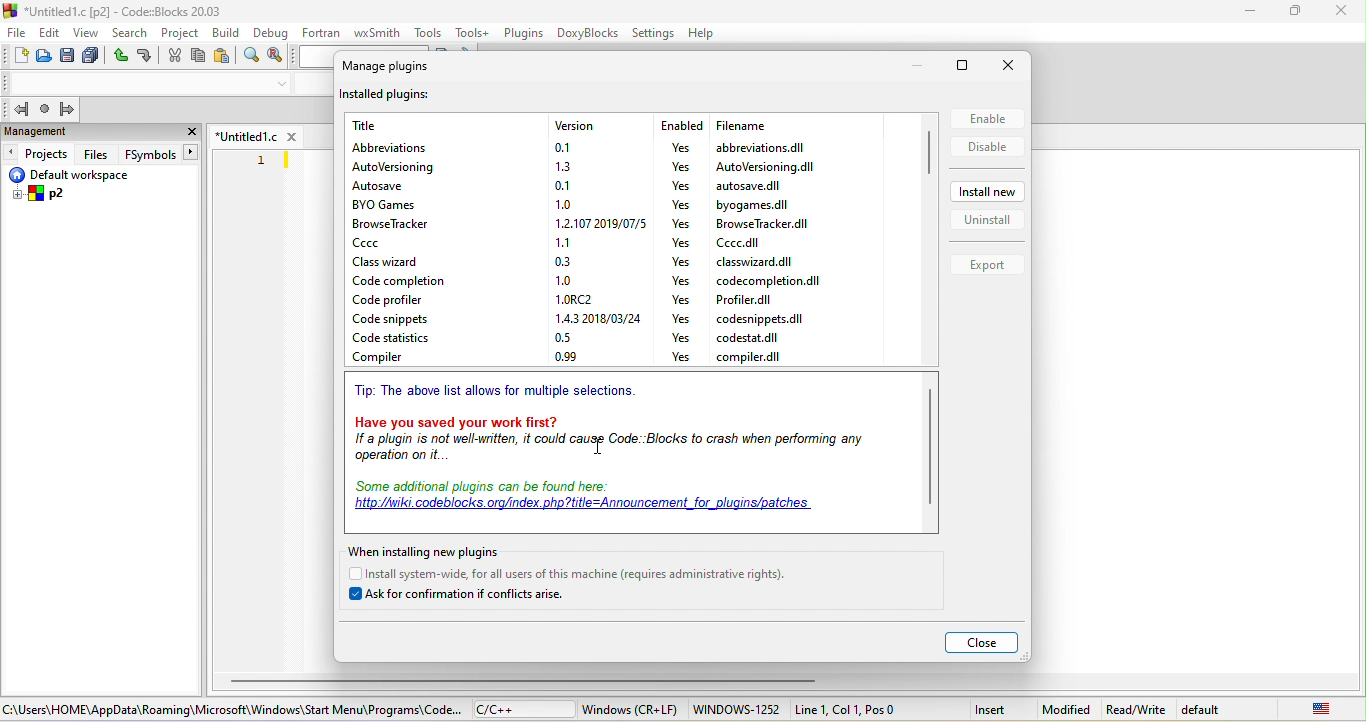 This screenshot has width=1366, height=722. I want to click on abbreviations, so click(408, 146).